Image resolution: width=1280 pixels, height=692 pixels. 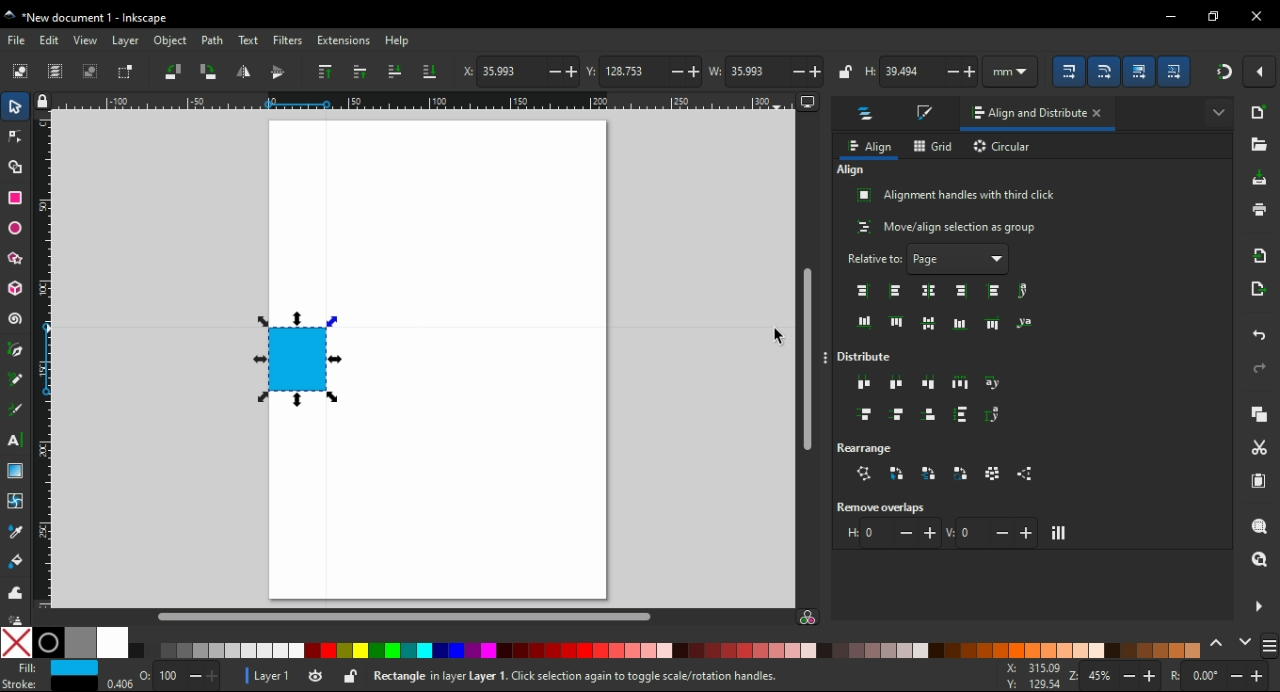 What do you see at coordinates (1257, 606) in the screenshot?
I see `more settings` at bounding box center [1257, 606].